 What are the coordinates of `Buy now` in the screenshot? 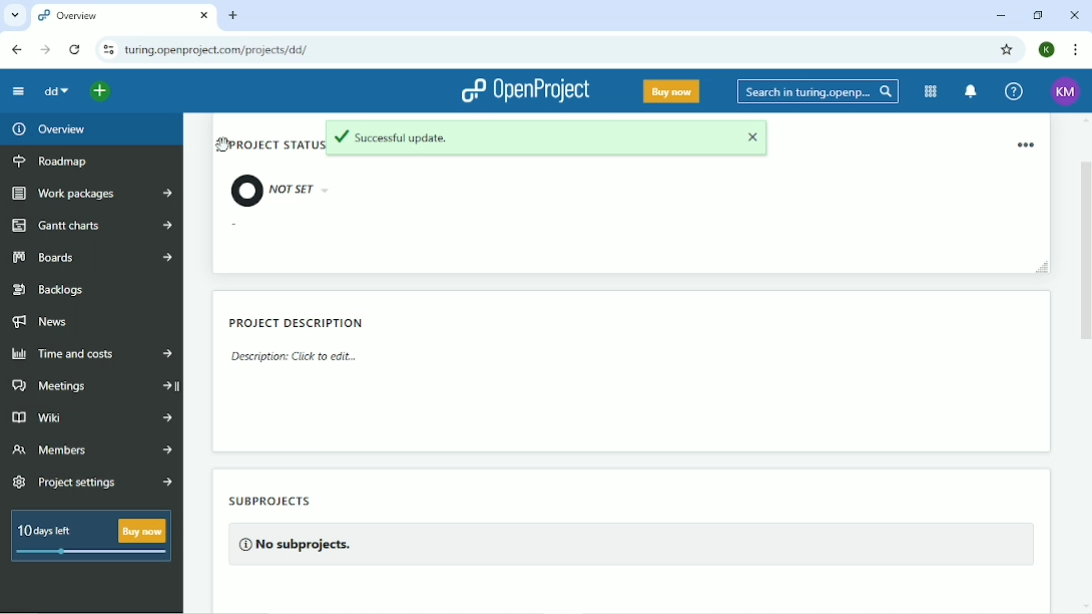 It's located at (672, 91).